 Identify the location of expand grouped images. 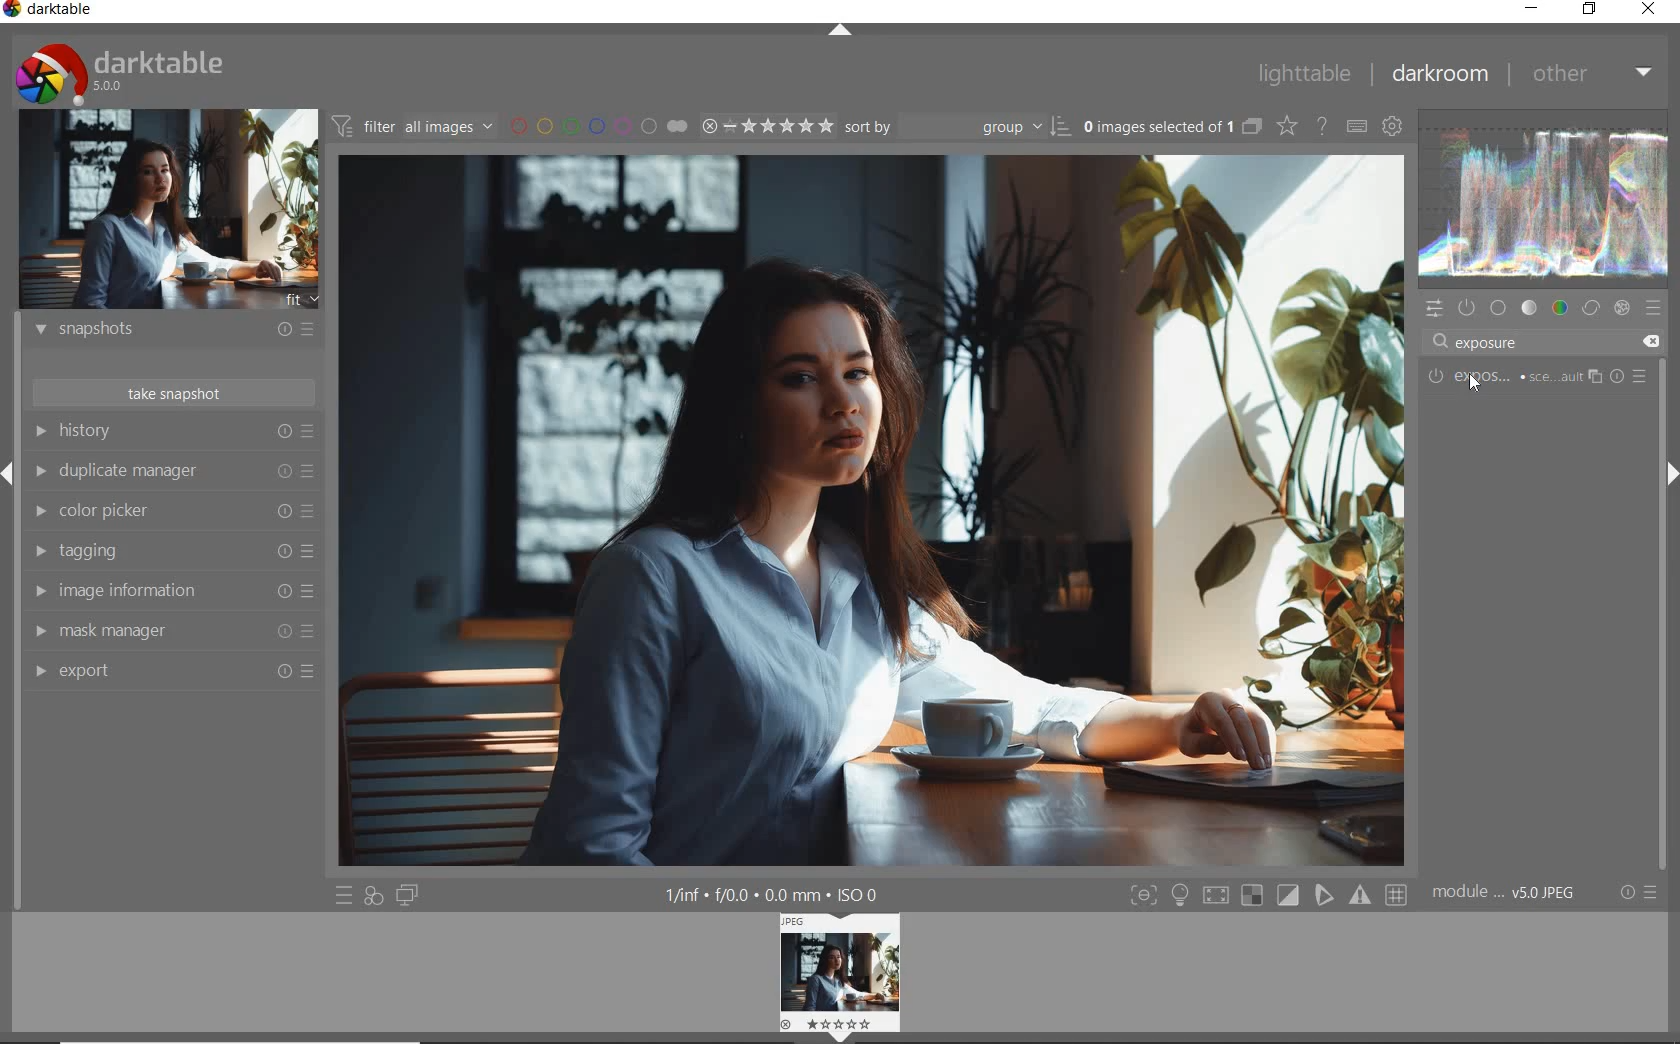
(1174, 129).